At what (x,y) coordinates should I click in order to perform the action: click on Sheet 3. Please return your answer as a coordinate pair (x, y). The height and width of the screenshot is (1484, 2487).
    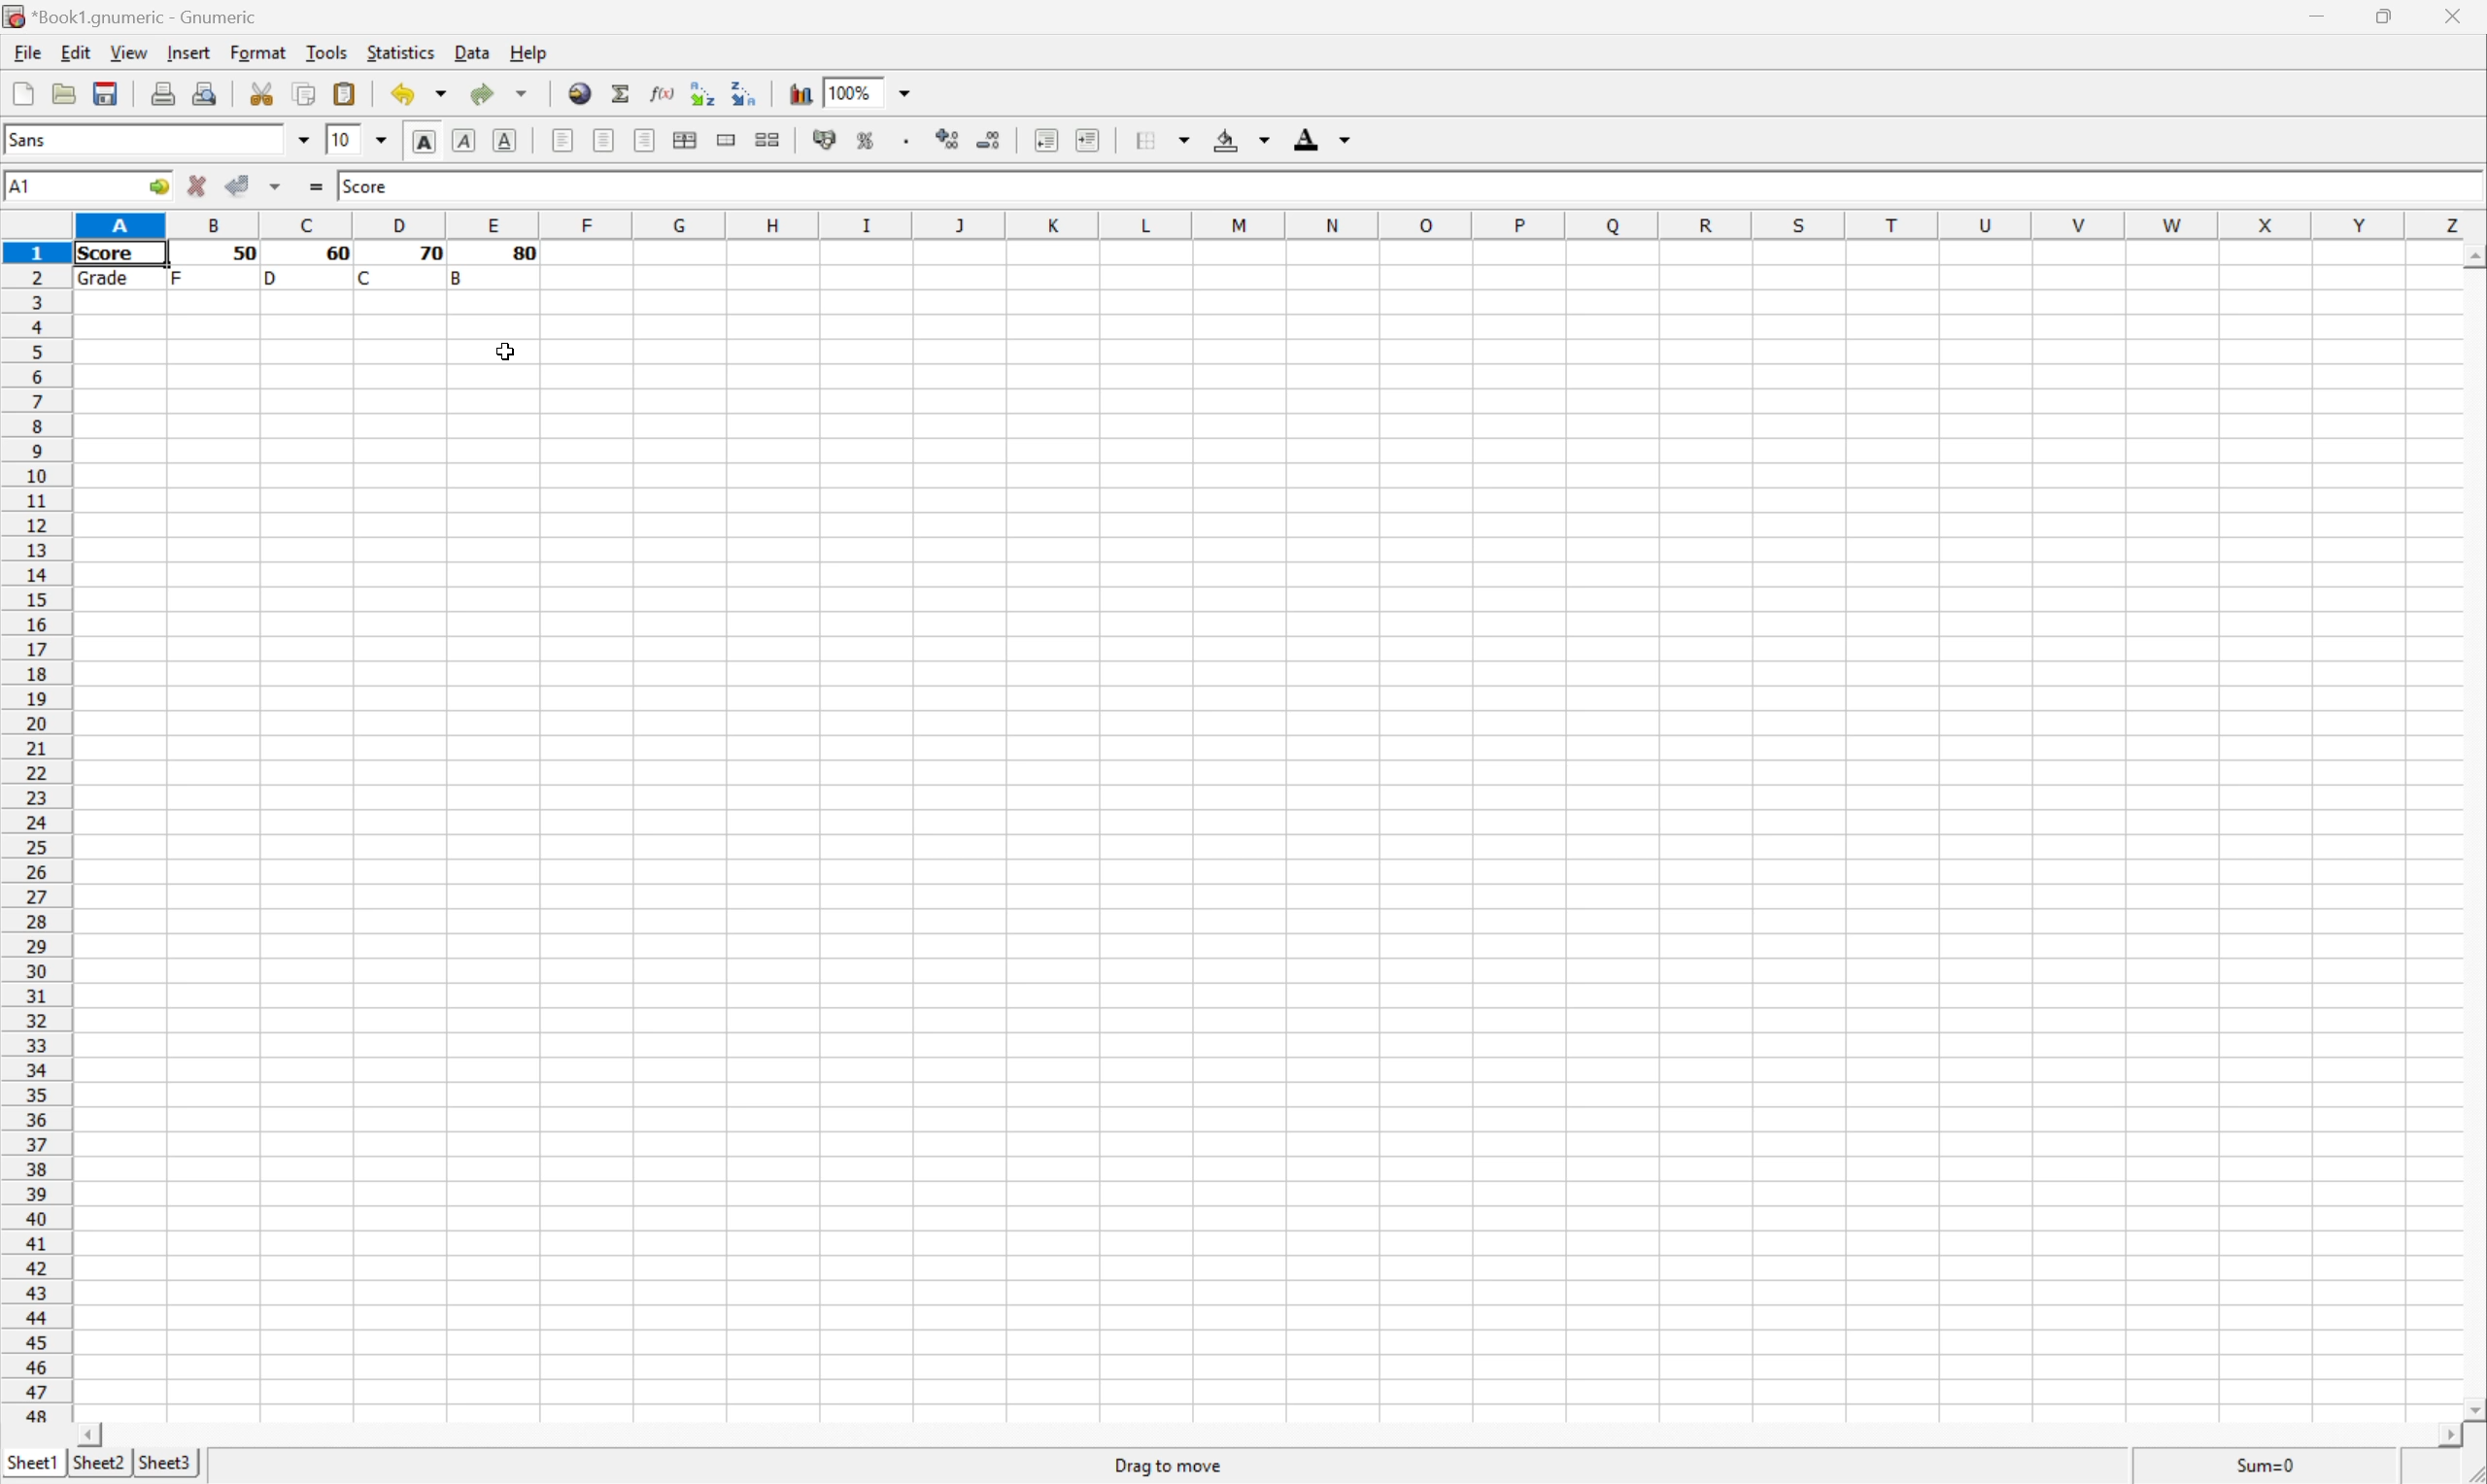
    Looking at the image, I should click on (167, 1464).